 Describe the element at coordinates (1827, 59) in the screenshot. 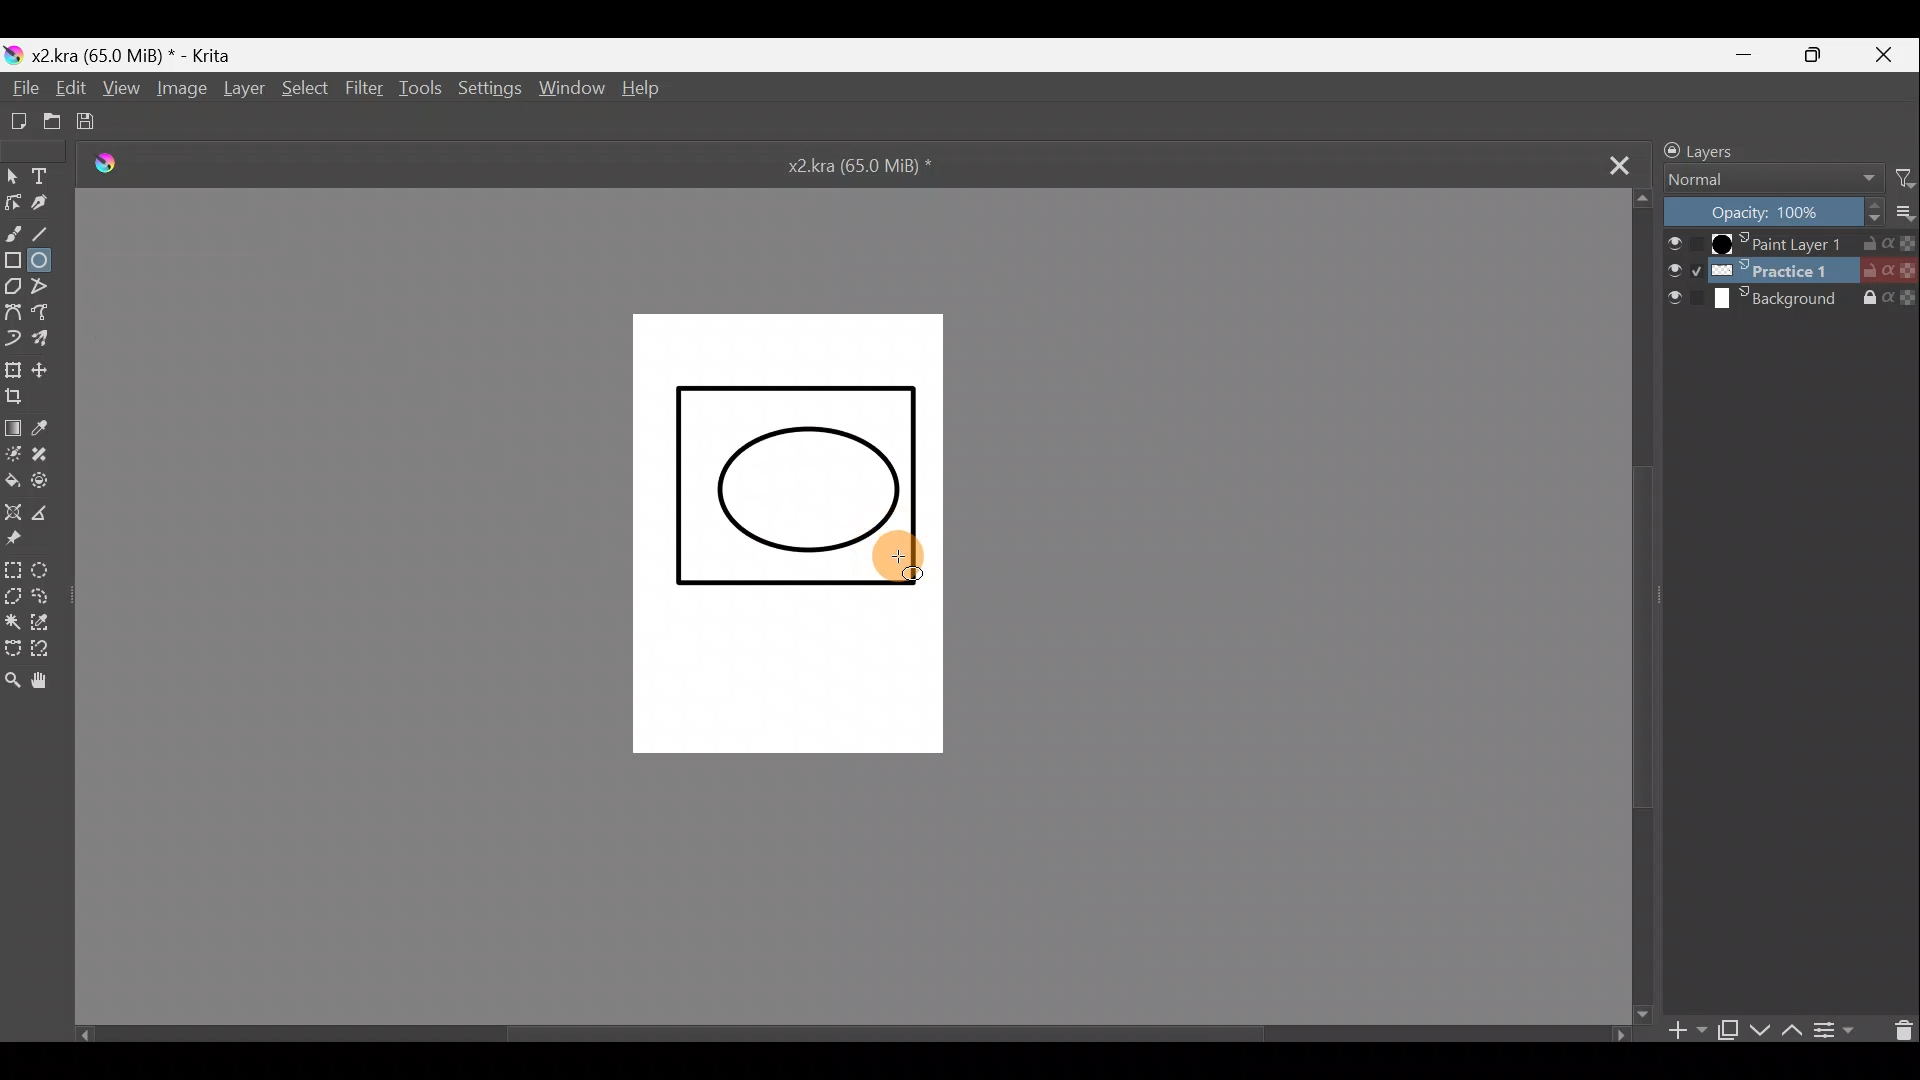

I see `Maximize` at that location.